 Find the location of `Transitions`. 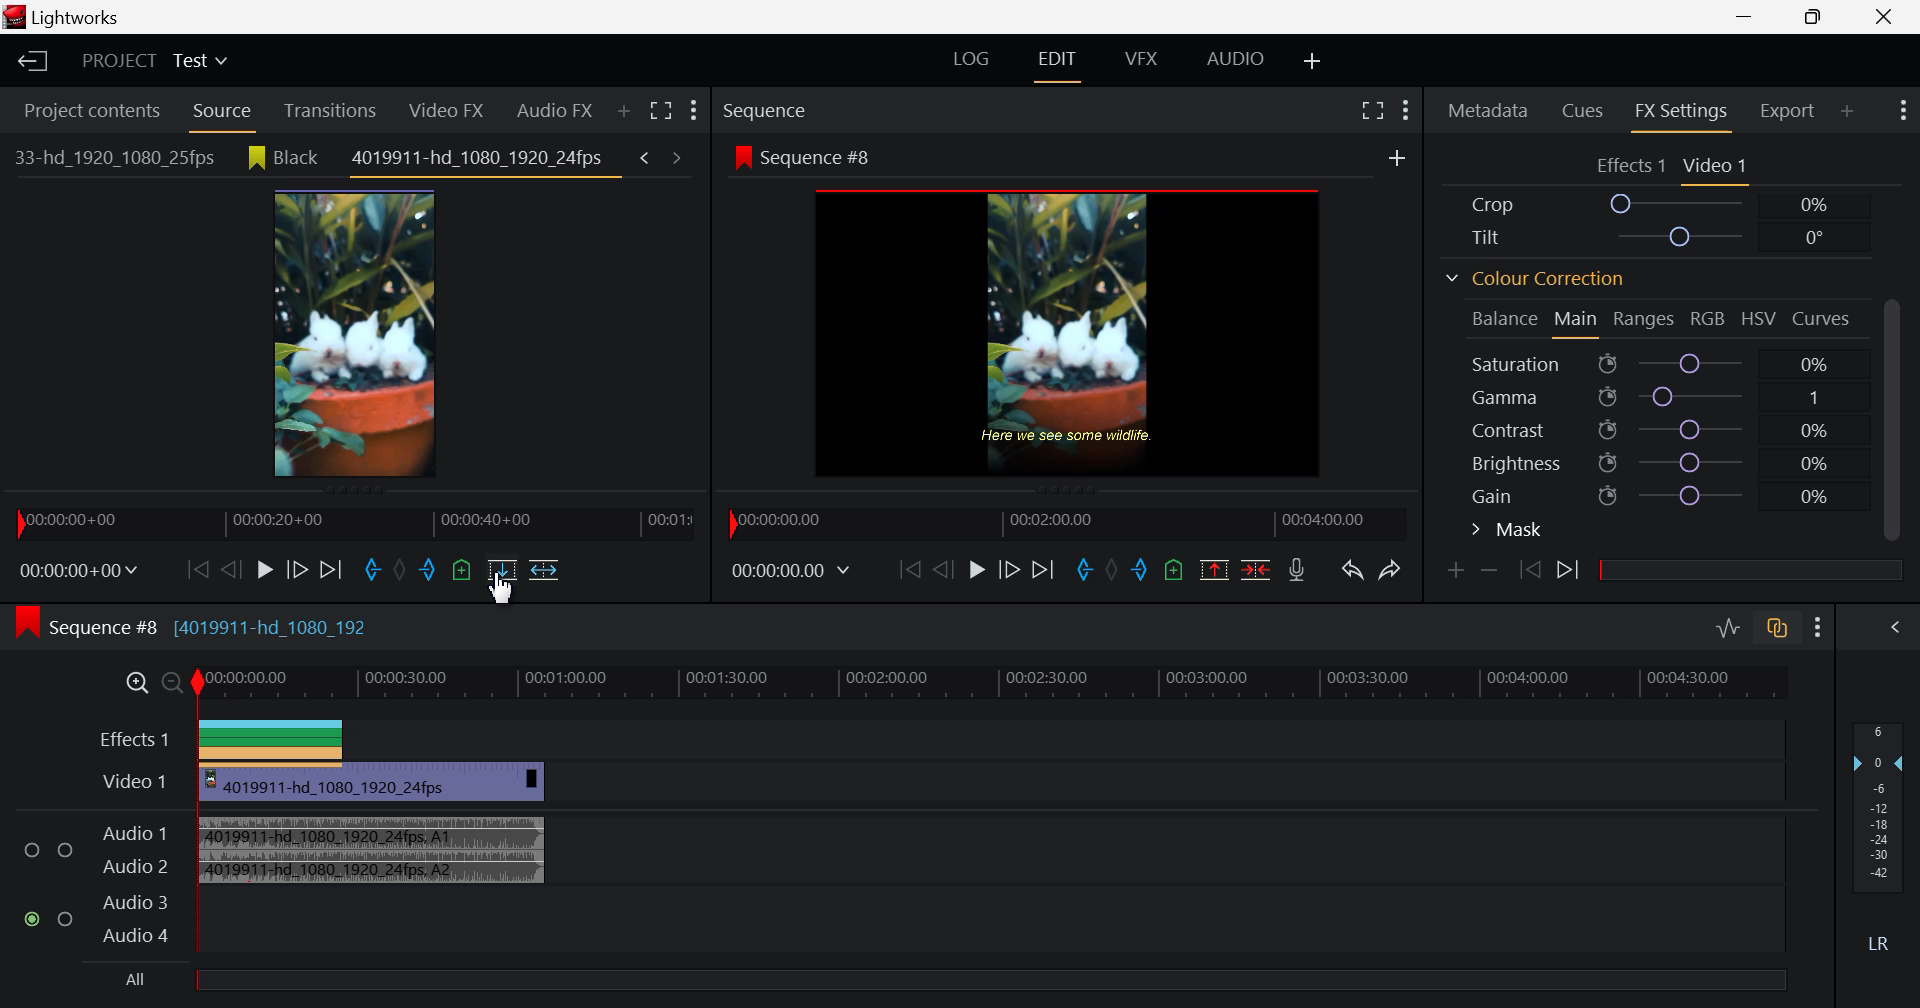

Transitions is located at coordinates (332, 109).